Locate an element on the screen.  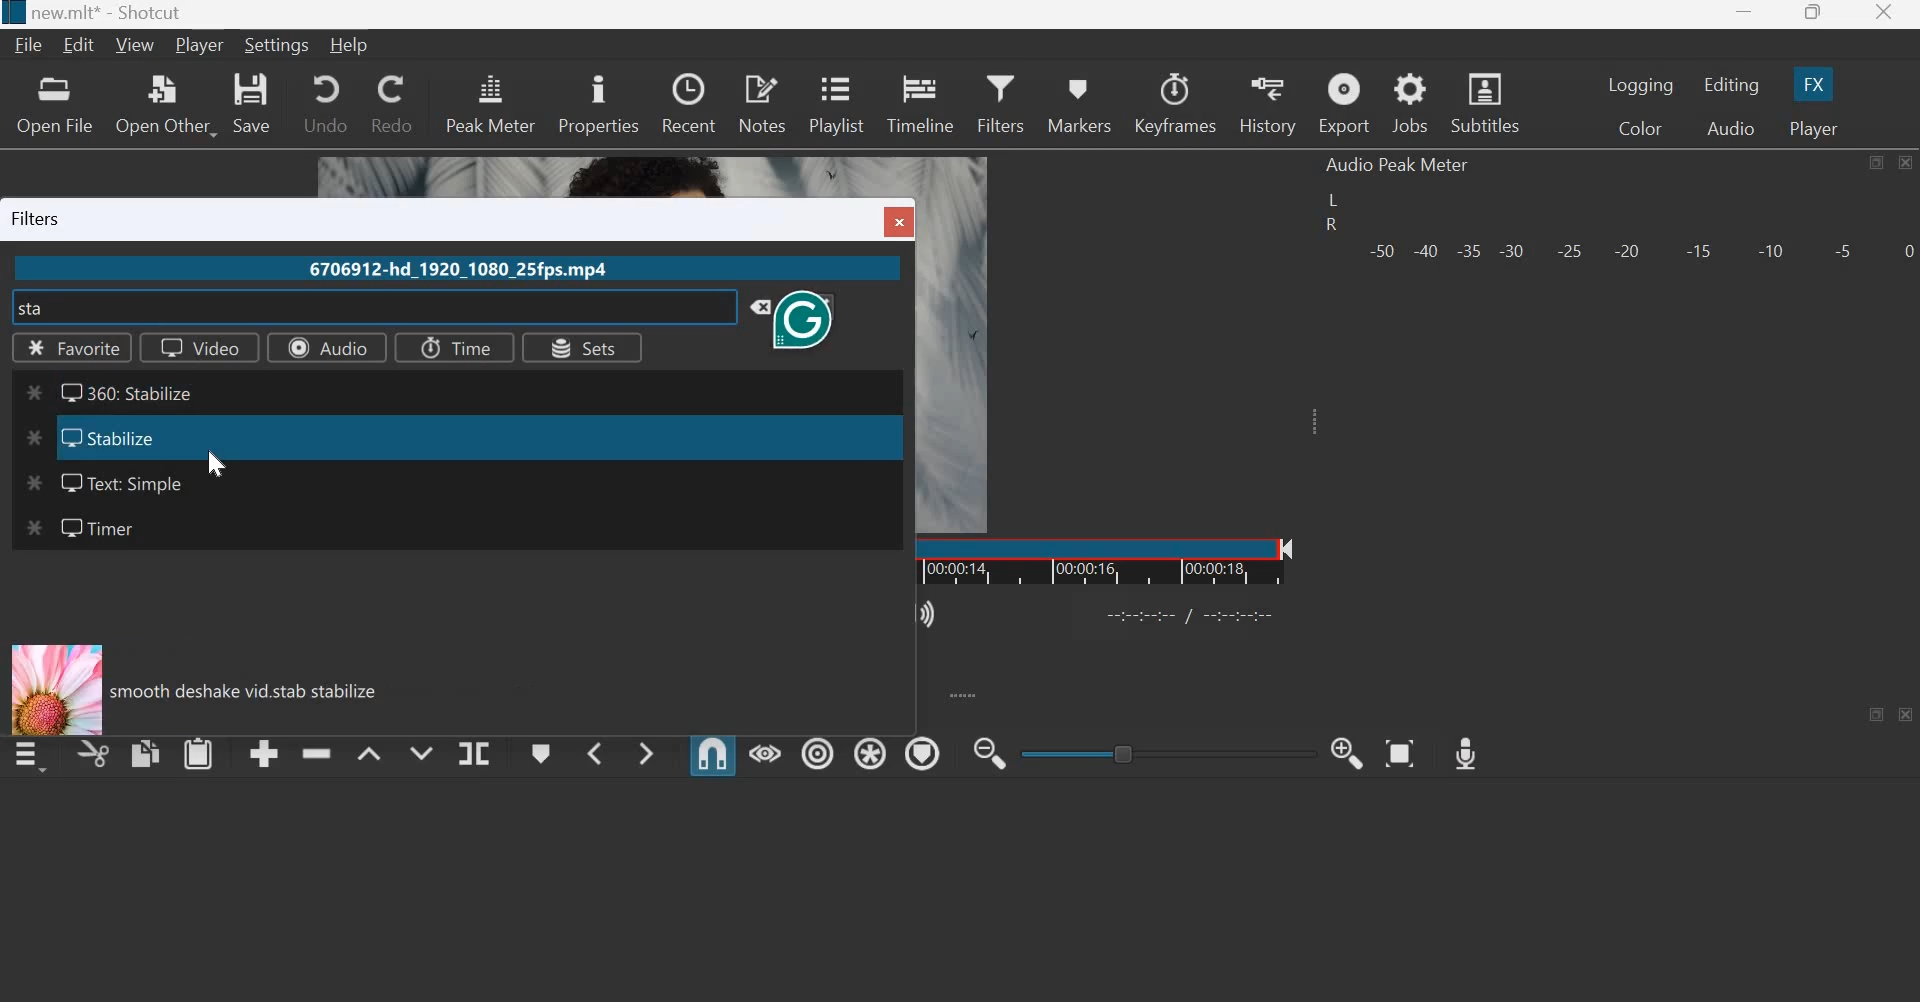
Audio is located at coordinates (327, 349).